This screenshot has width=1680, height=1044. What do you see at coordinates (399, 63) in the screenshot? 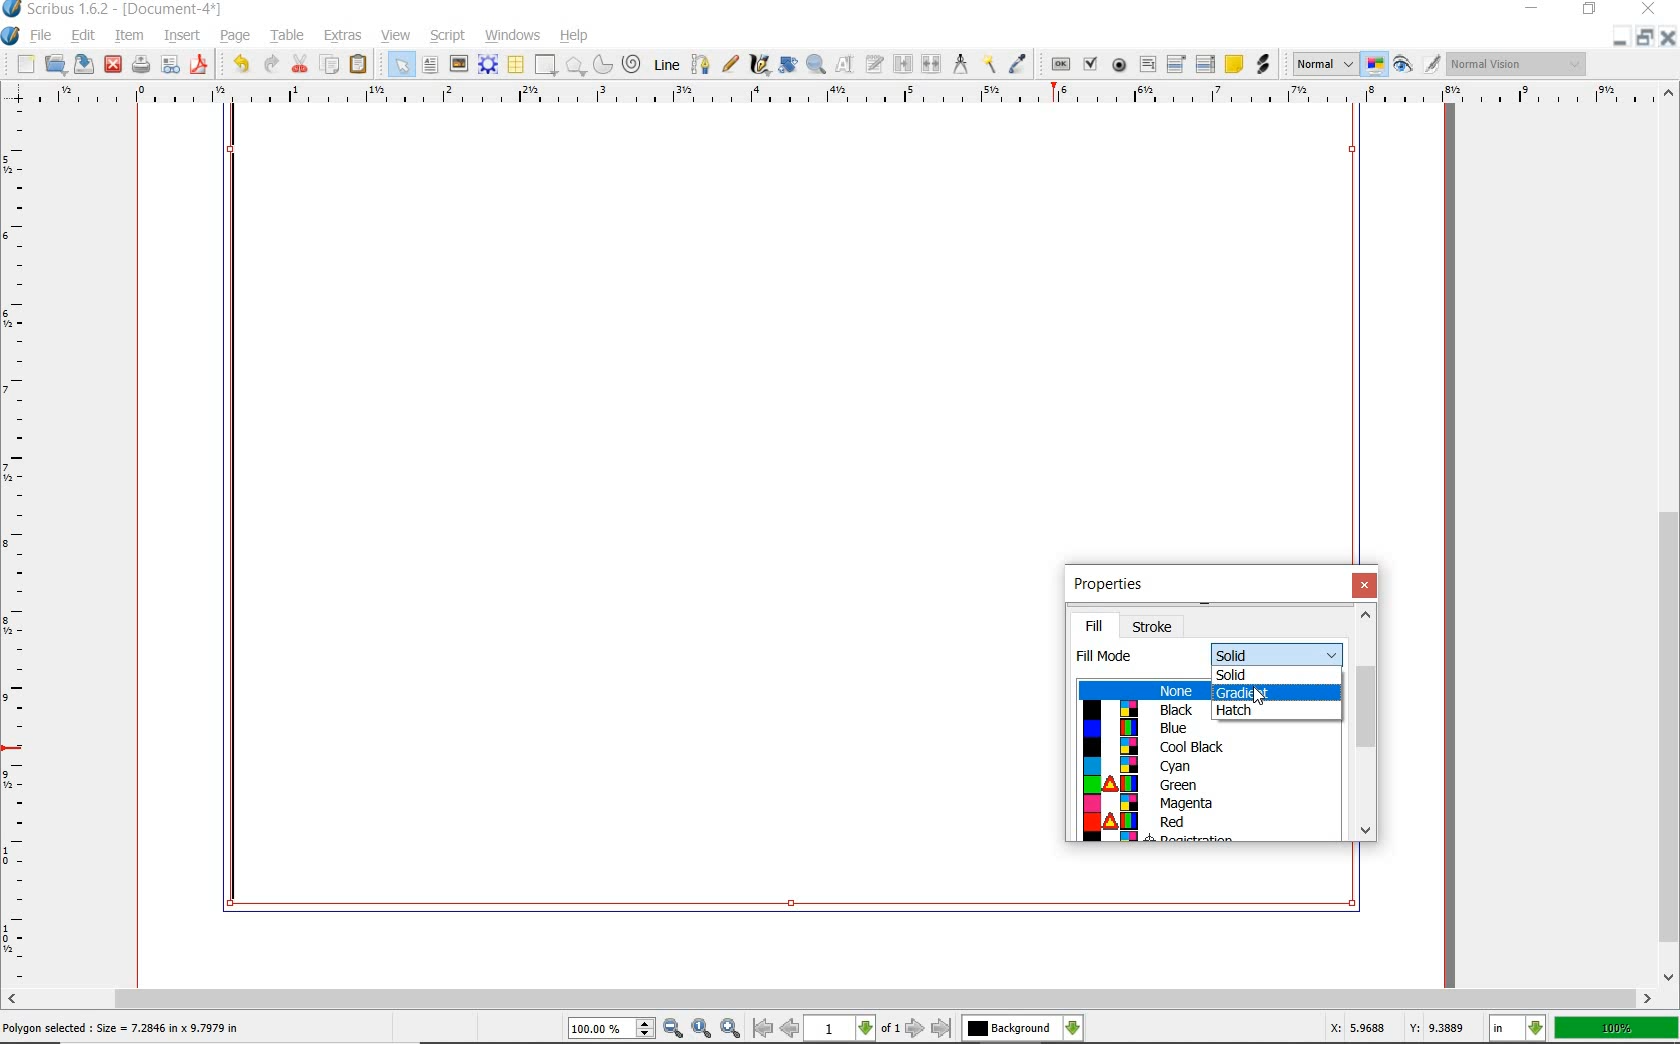
I see `select` at bounding box center [399, 63].